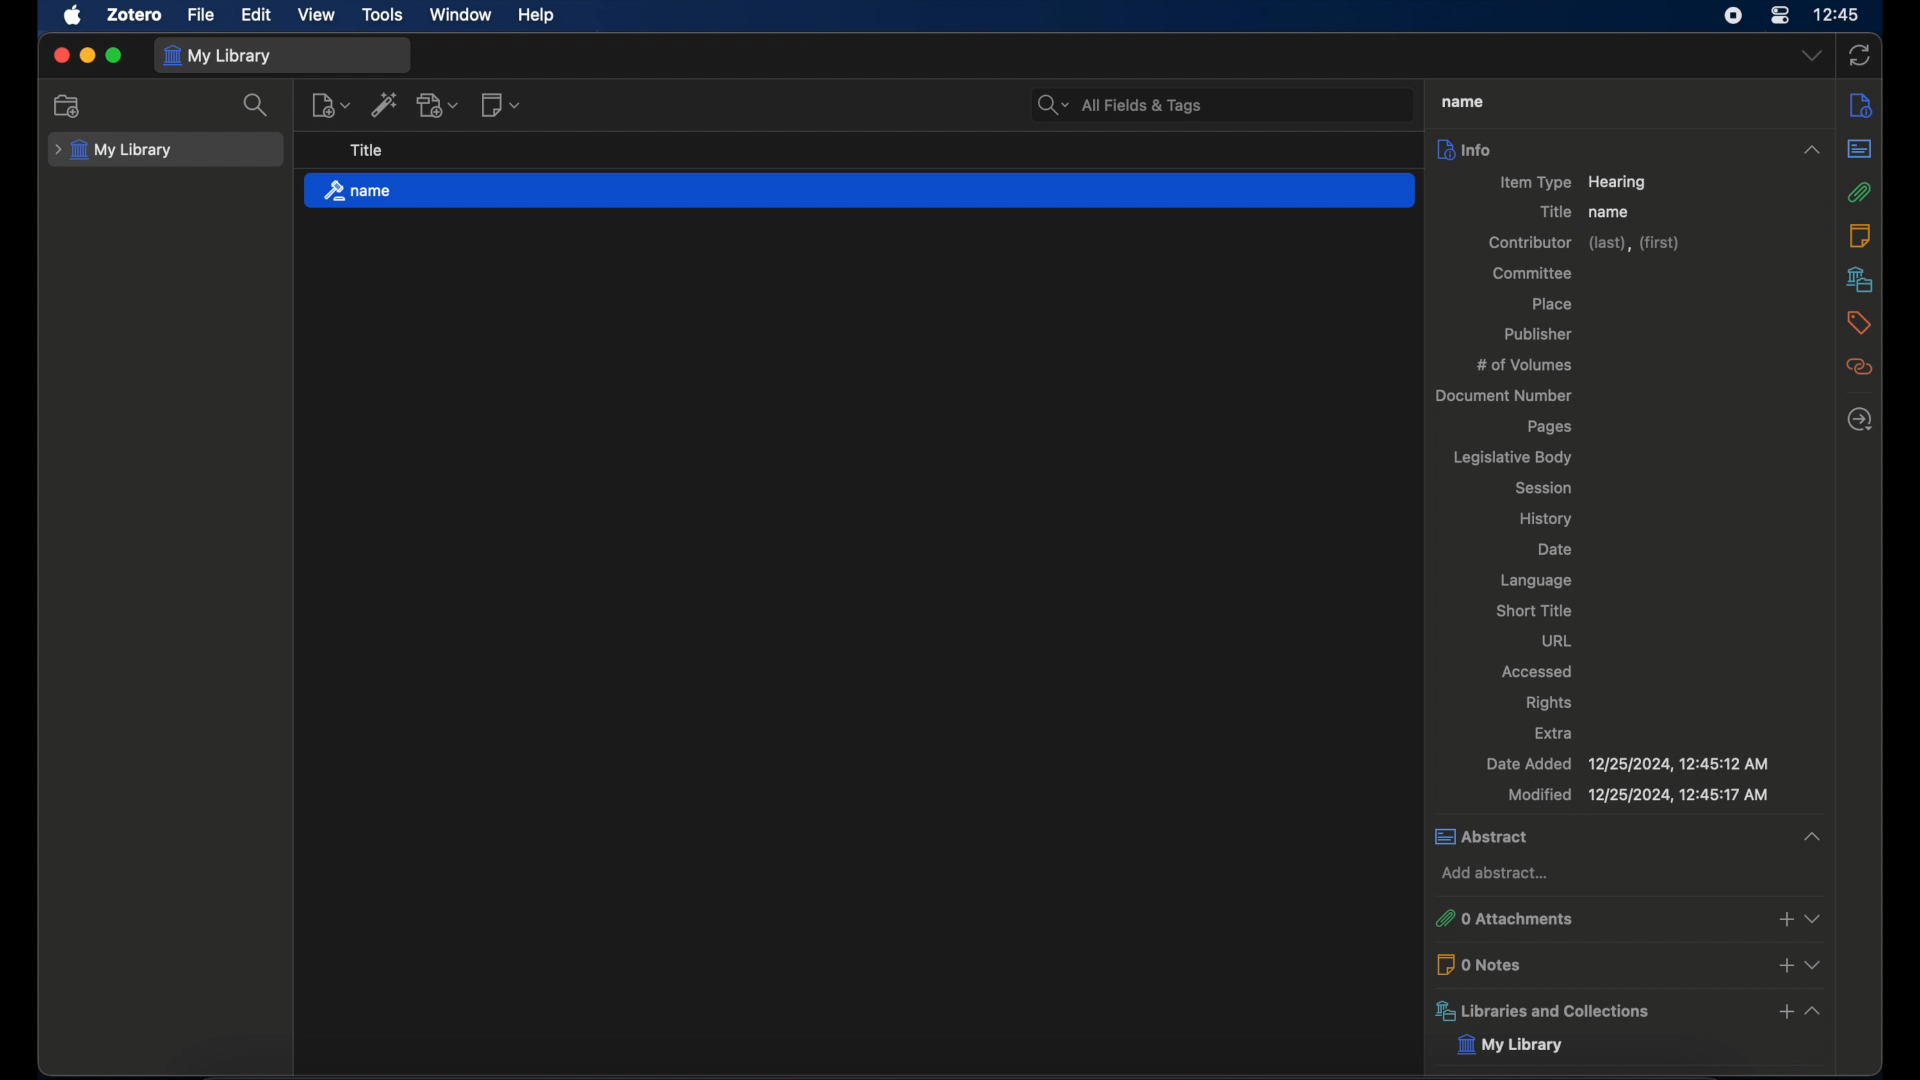 This screenshot has width=1920, height=1080. Describe the element at coordinates (1548, 702) in the screenshot. I see `rights` at that location.